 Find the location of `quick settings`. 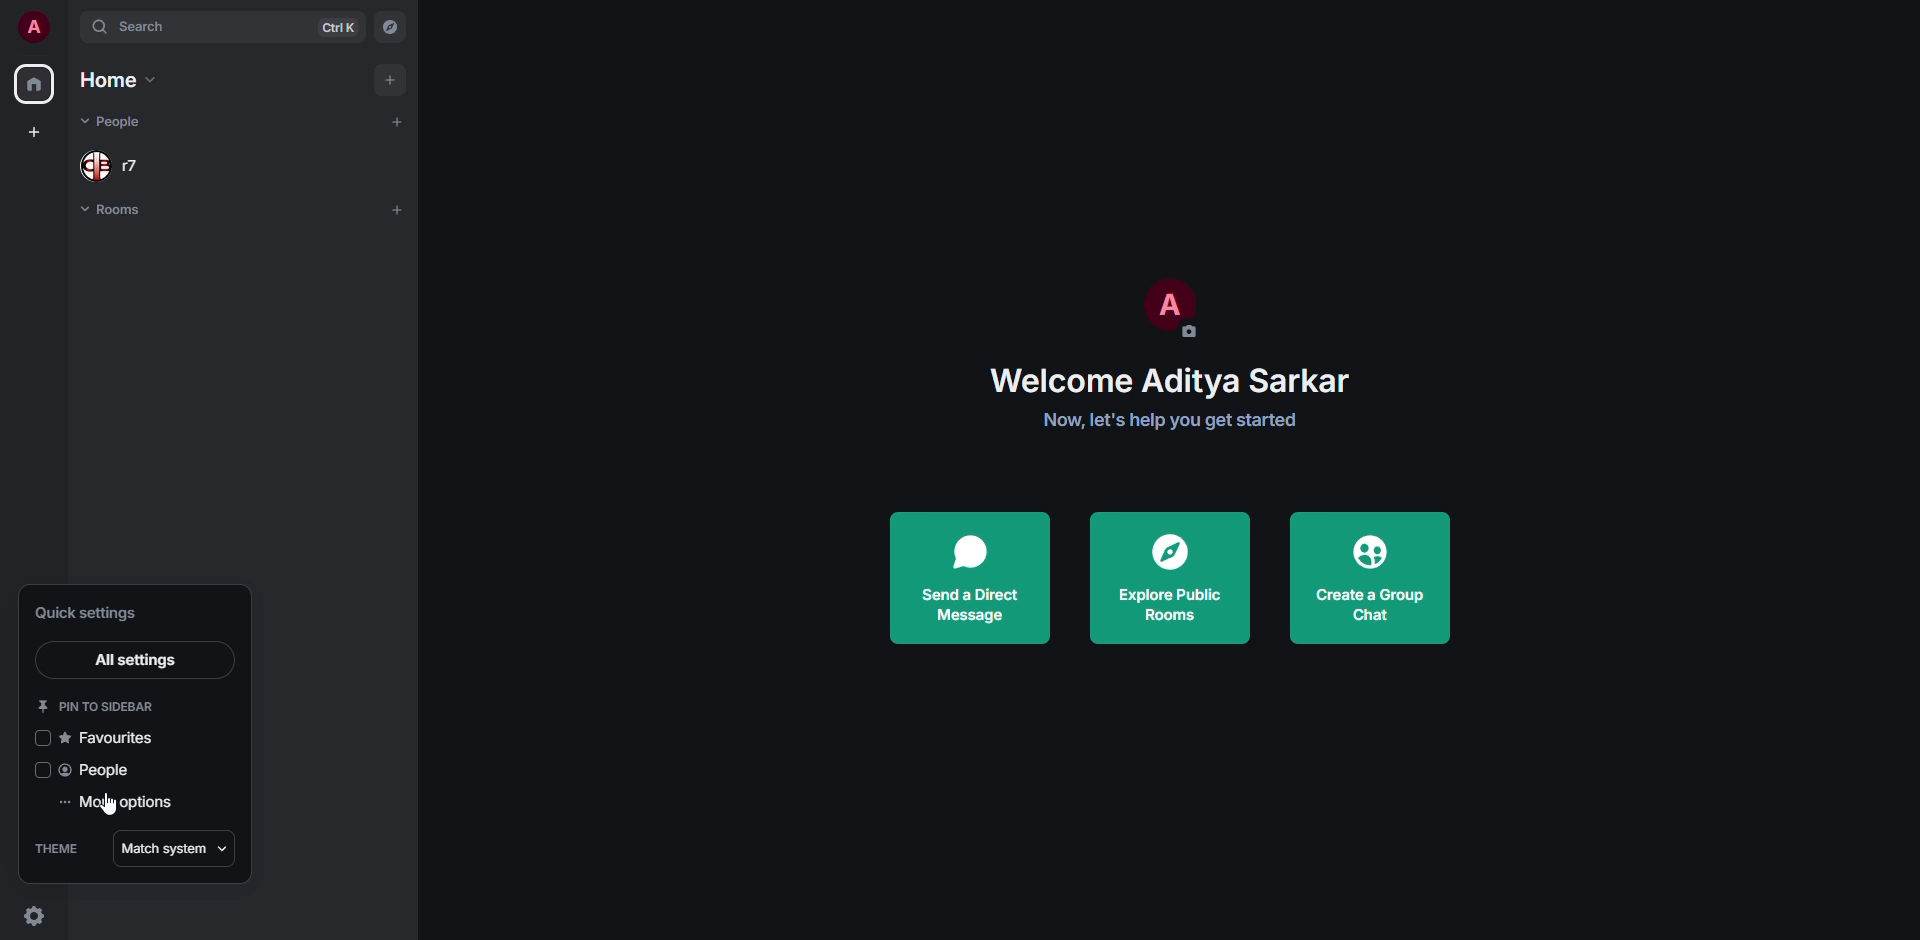

quick settings is located at coordinates (34, 917).